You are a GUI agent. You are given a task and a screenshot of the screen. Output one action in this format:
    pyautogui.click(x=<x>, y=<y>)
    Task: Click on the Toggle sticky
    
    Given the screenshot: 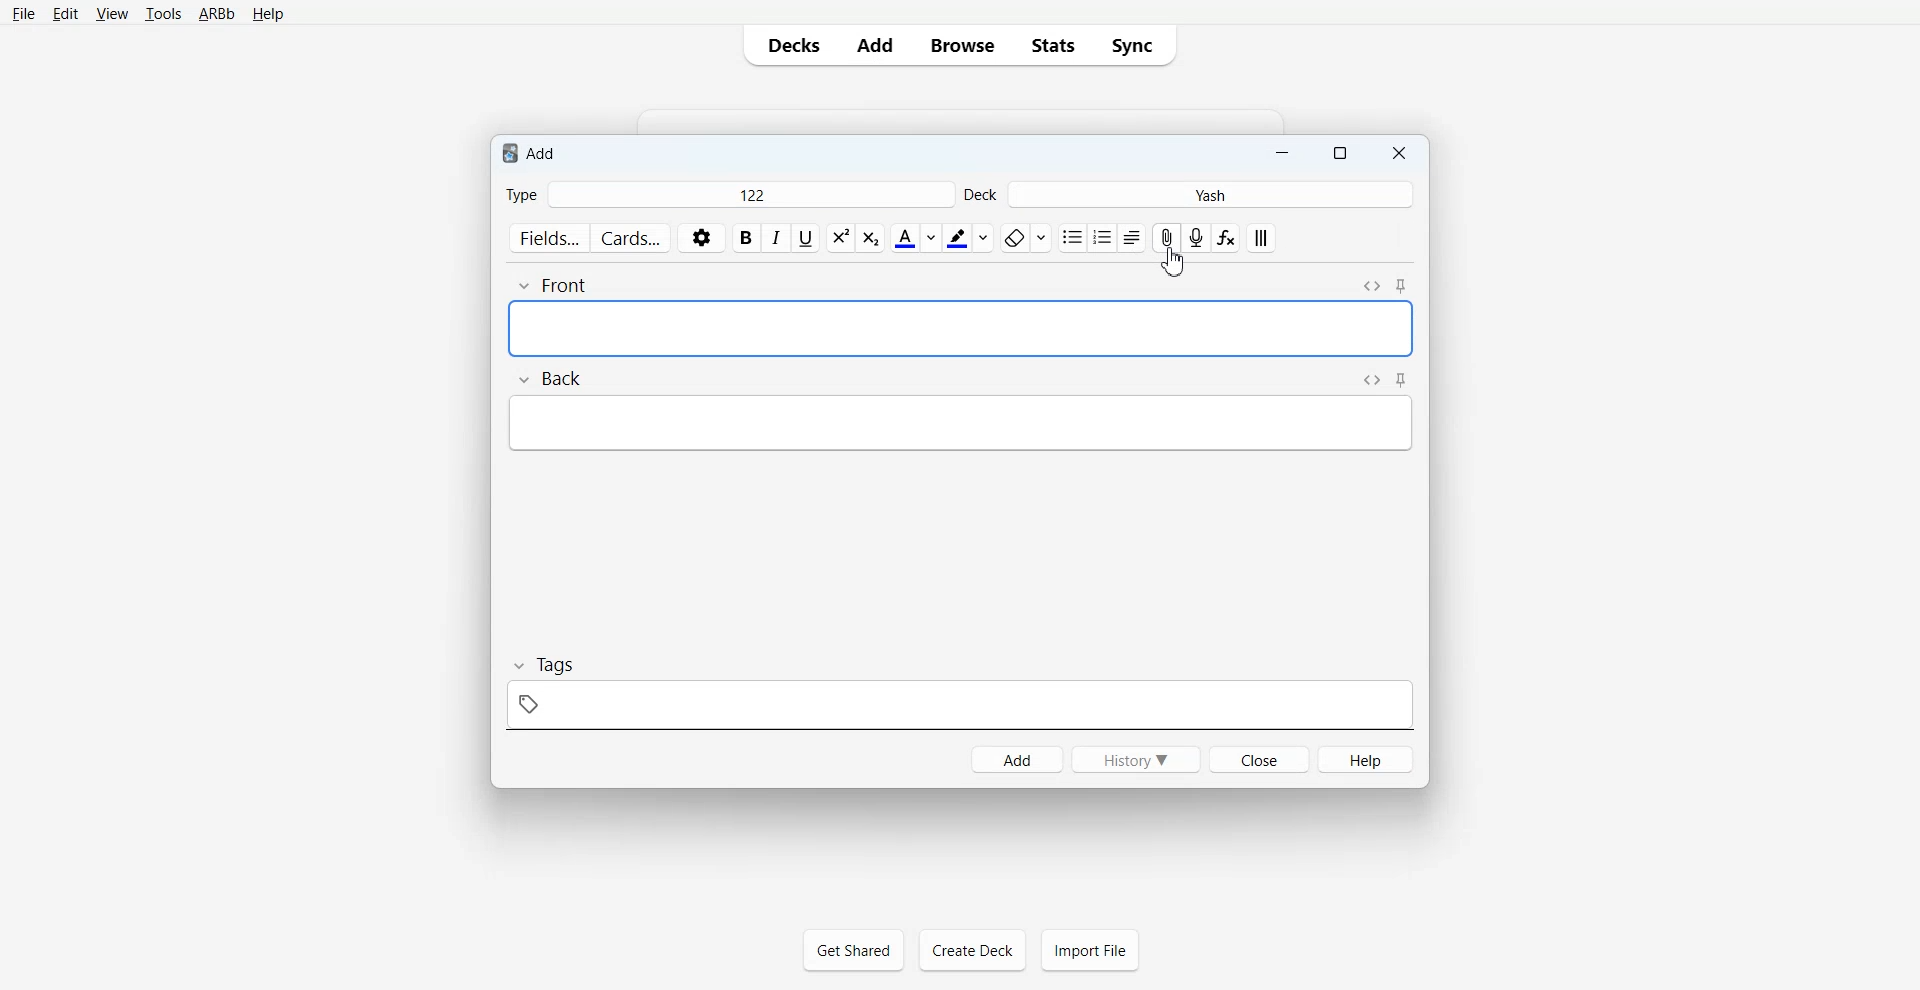 What is the action you would take?
    pyautogui.click(x=1400, y=286)
    